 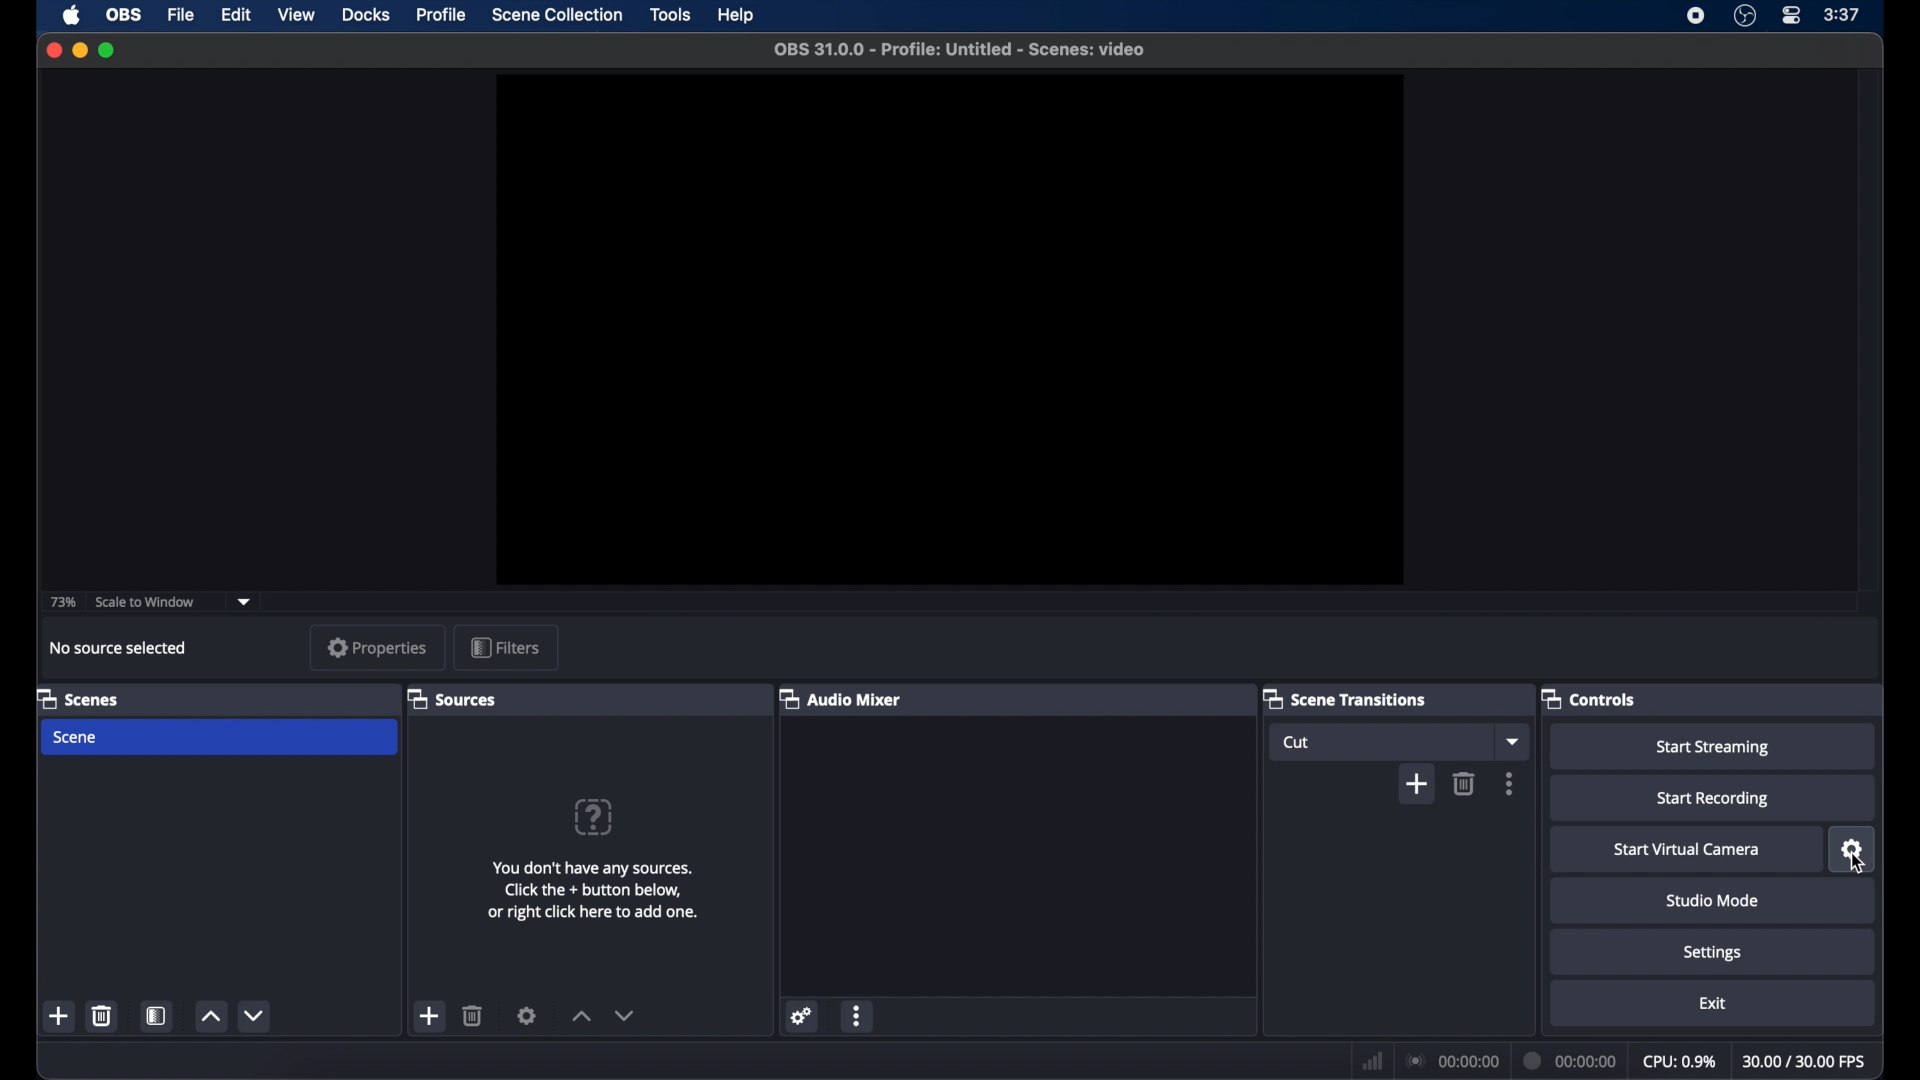 I want to click on settings, so click(x=802, y=1015).